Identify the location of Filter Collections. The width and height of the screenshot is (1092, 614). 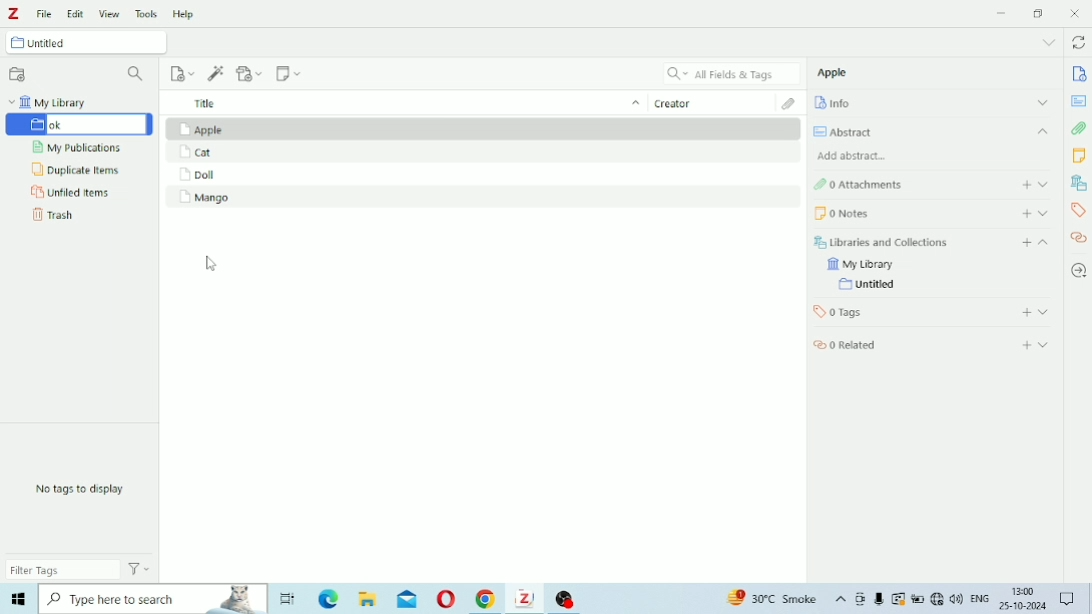
(137, 73).